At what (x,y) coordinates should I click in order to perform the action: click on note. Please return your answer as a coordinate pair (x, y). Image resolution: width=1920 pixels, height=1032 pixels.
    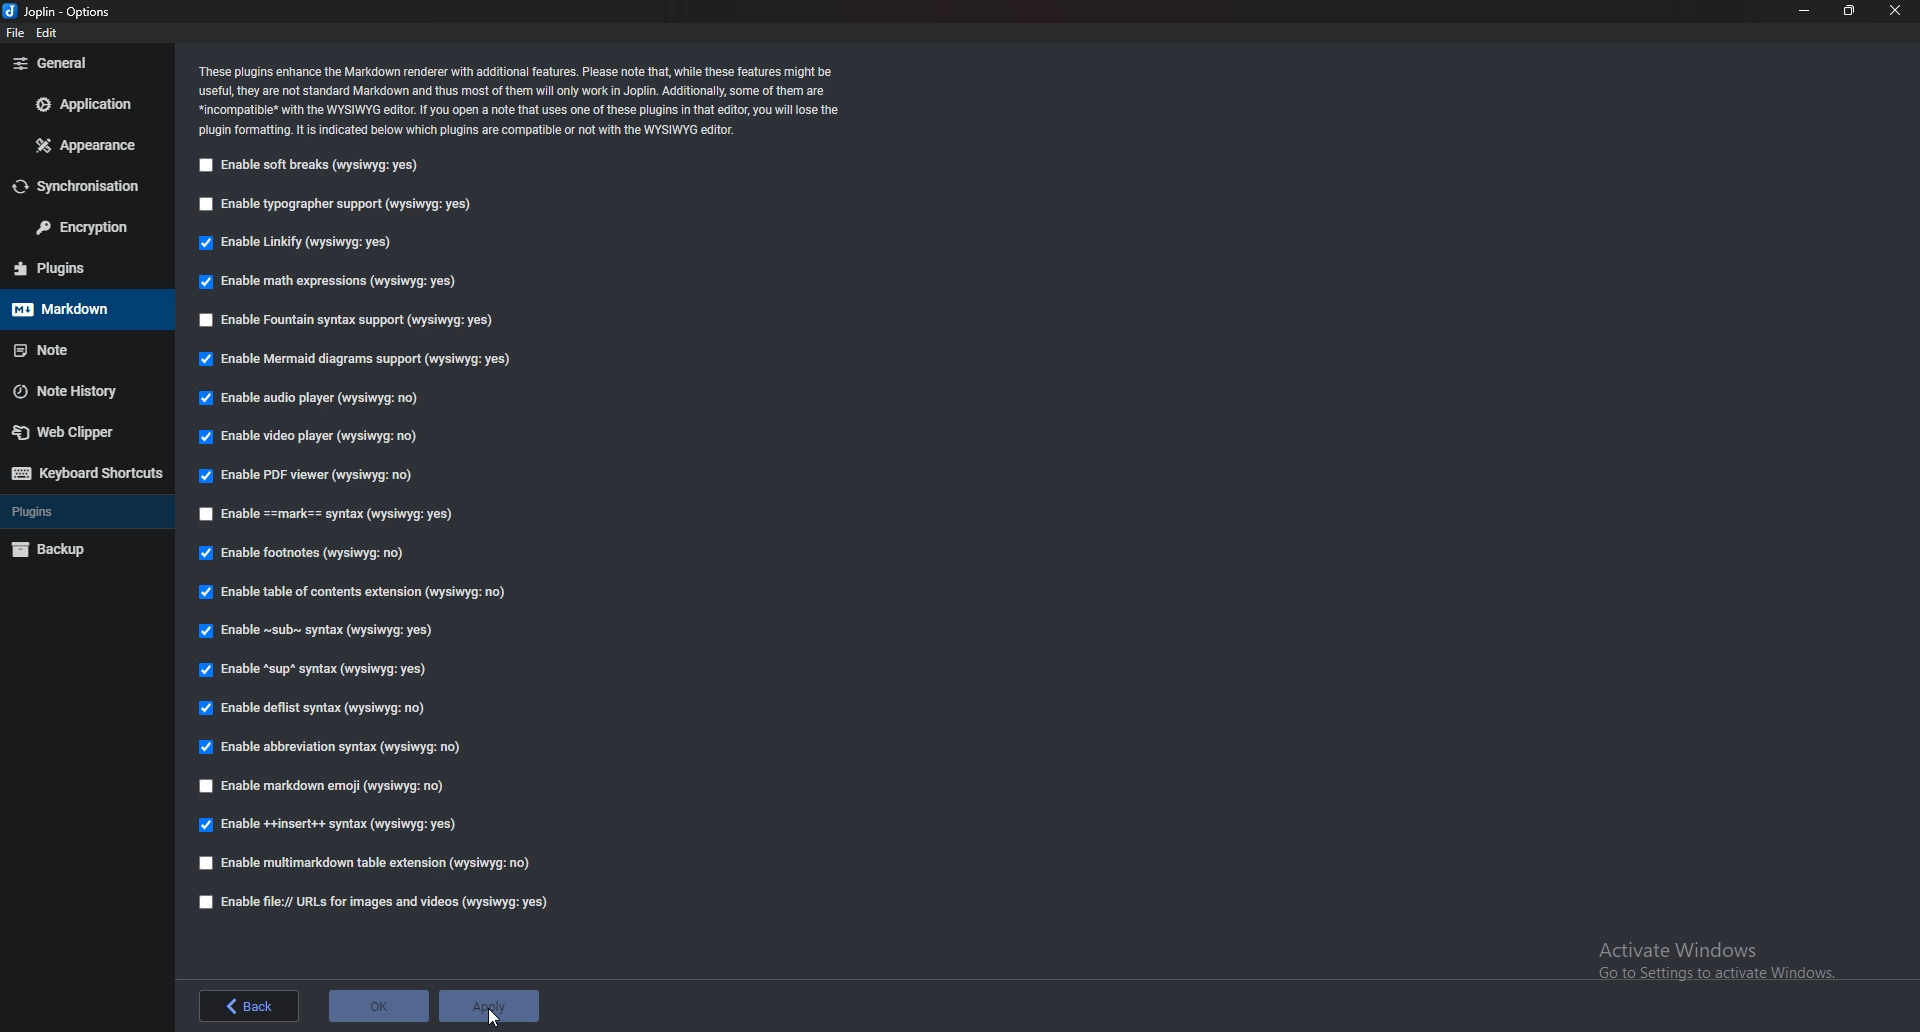
    Looking at the image, I should click on (81, 350).